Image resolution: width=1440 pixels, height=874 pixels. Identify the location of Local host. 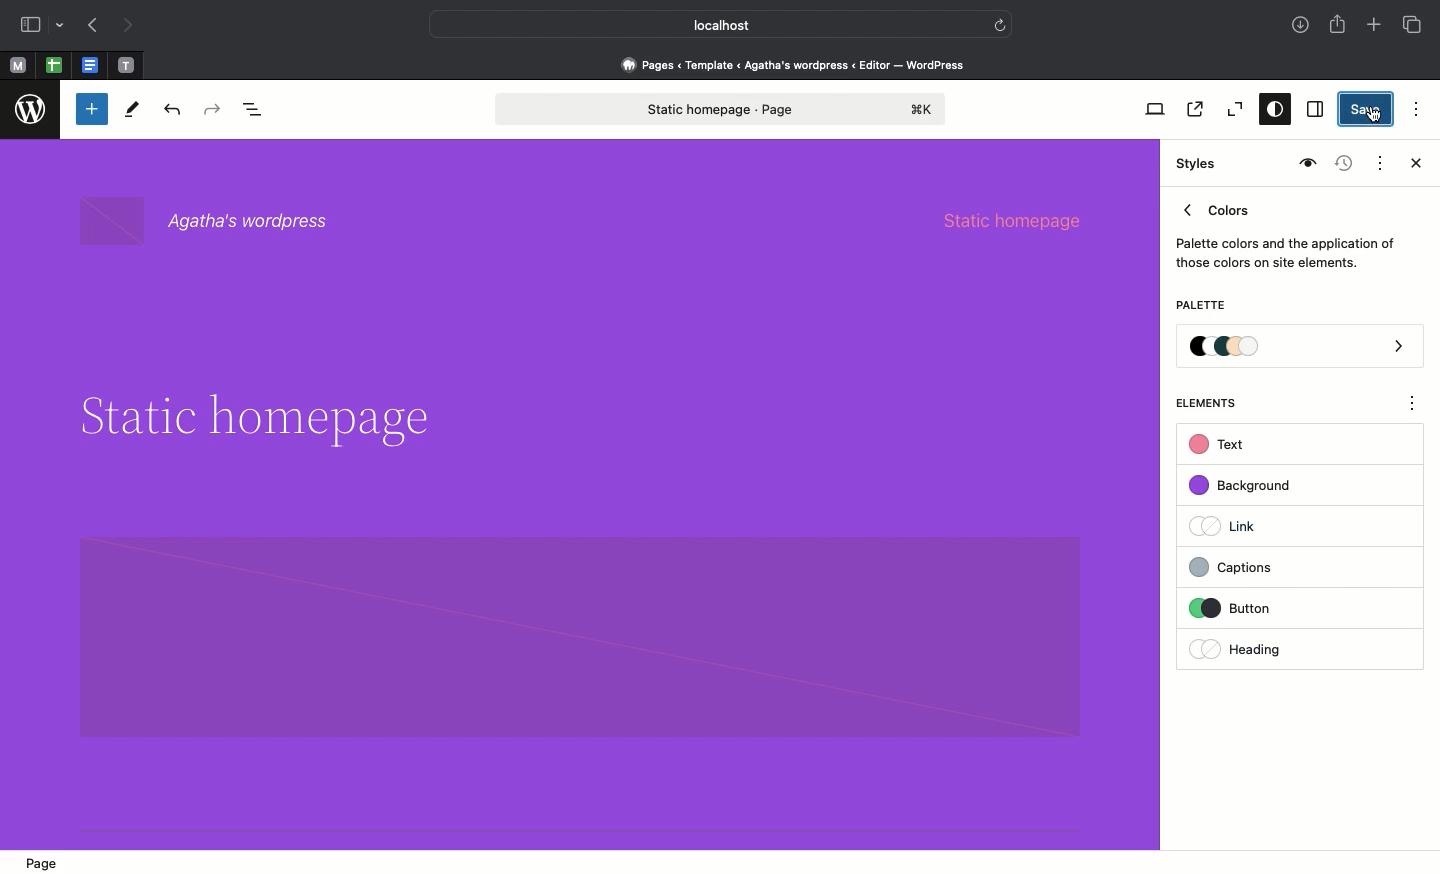
(706, 24).